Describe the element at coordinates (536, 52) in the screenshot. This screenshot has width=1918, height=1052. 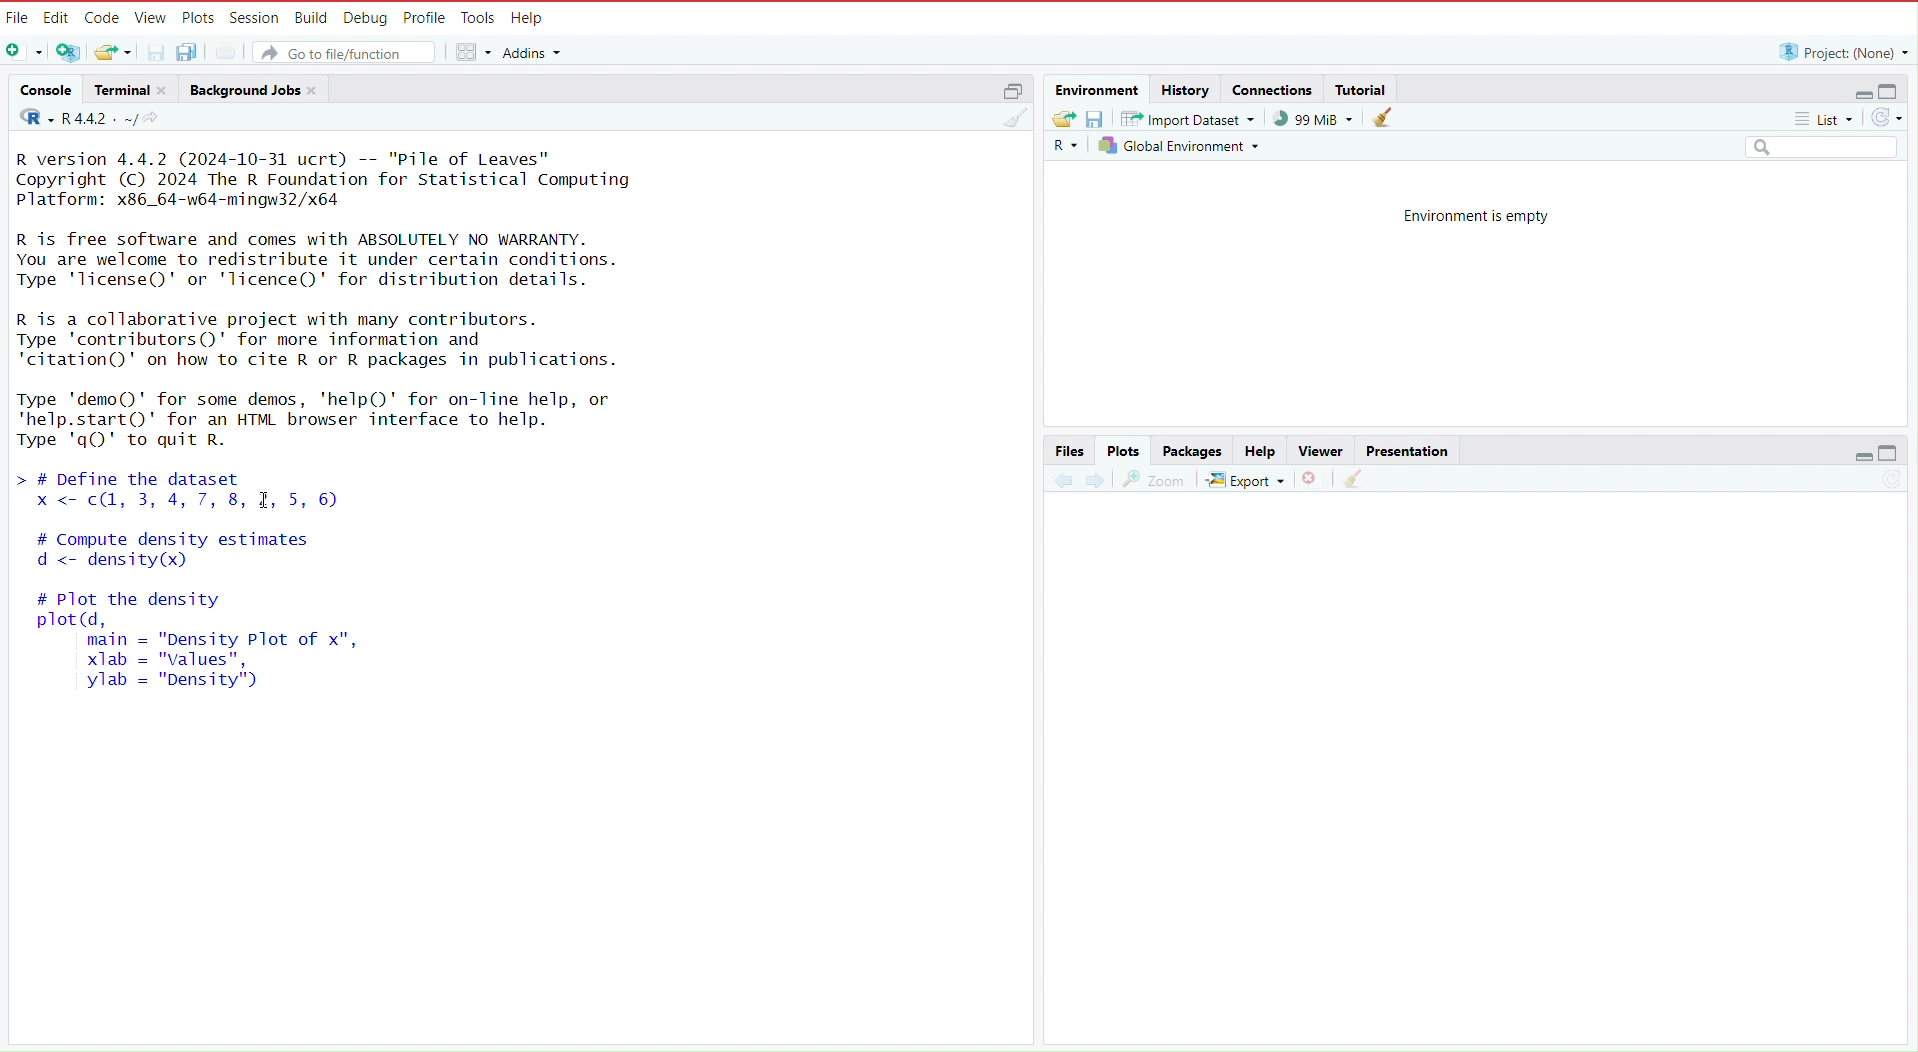
I see `addins` at that location.